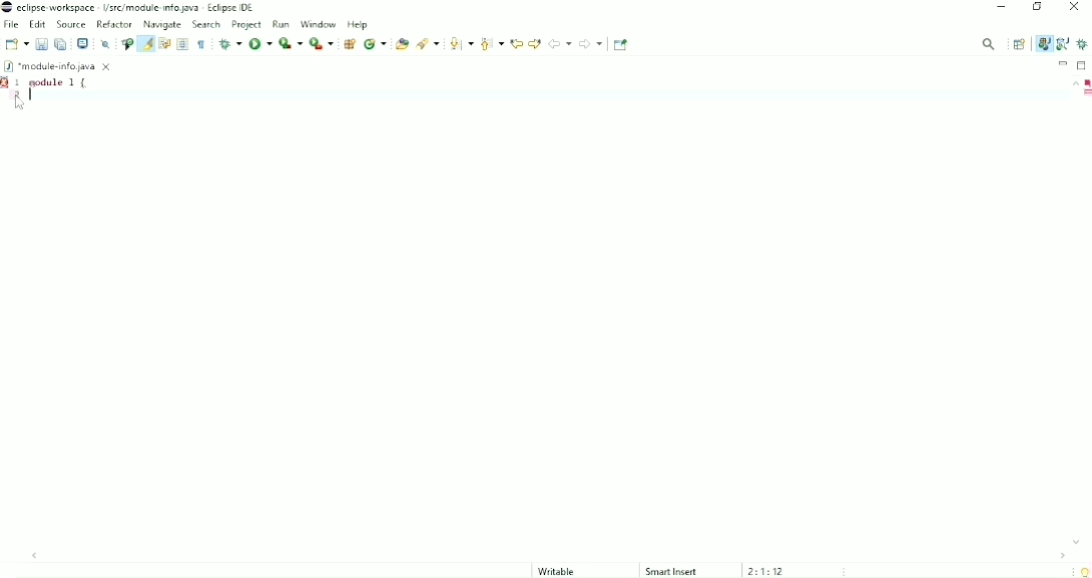  What do you see at coordinates (623, 44) in the screenshot?
I see `Pin Editor` at bounding box center [623, 44].